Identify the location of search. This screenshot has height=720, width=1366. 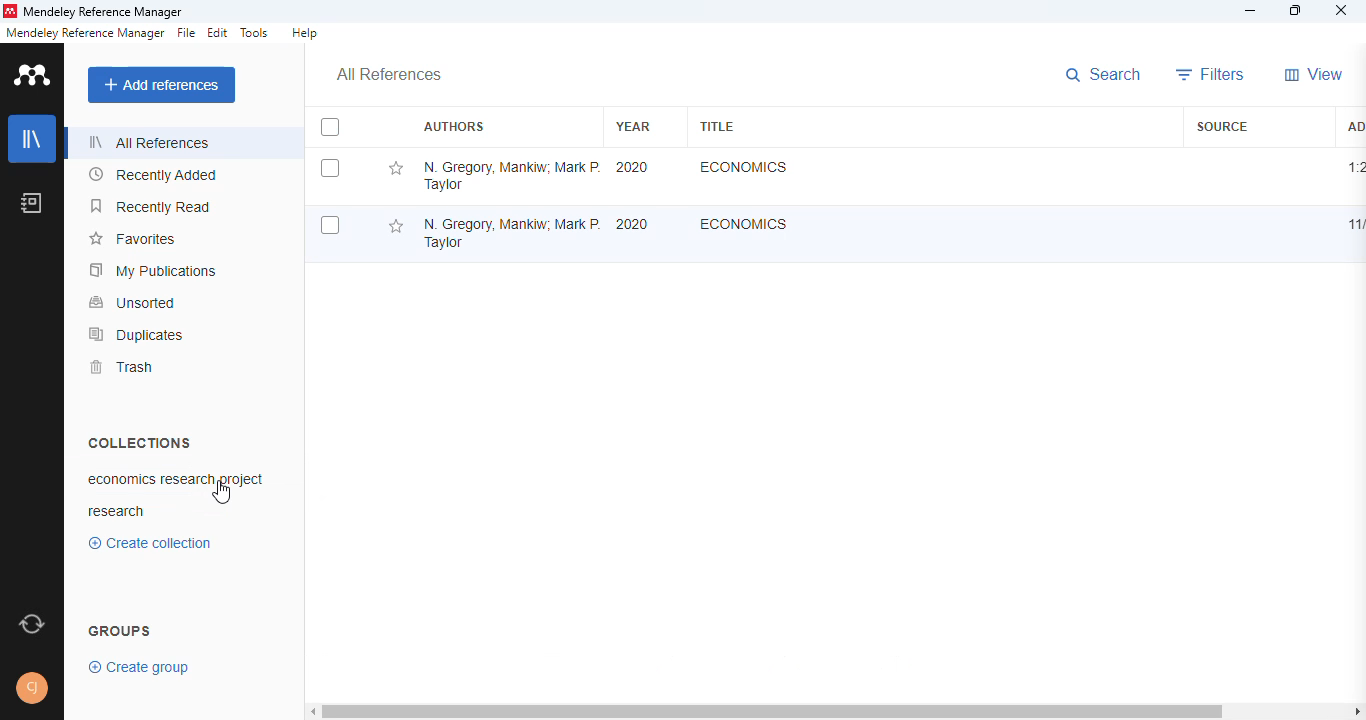
(1106, 76).